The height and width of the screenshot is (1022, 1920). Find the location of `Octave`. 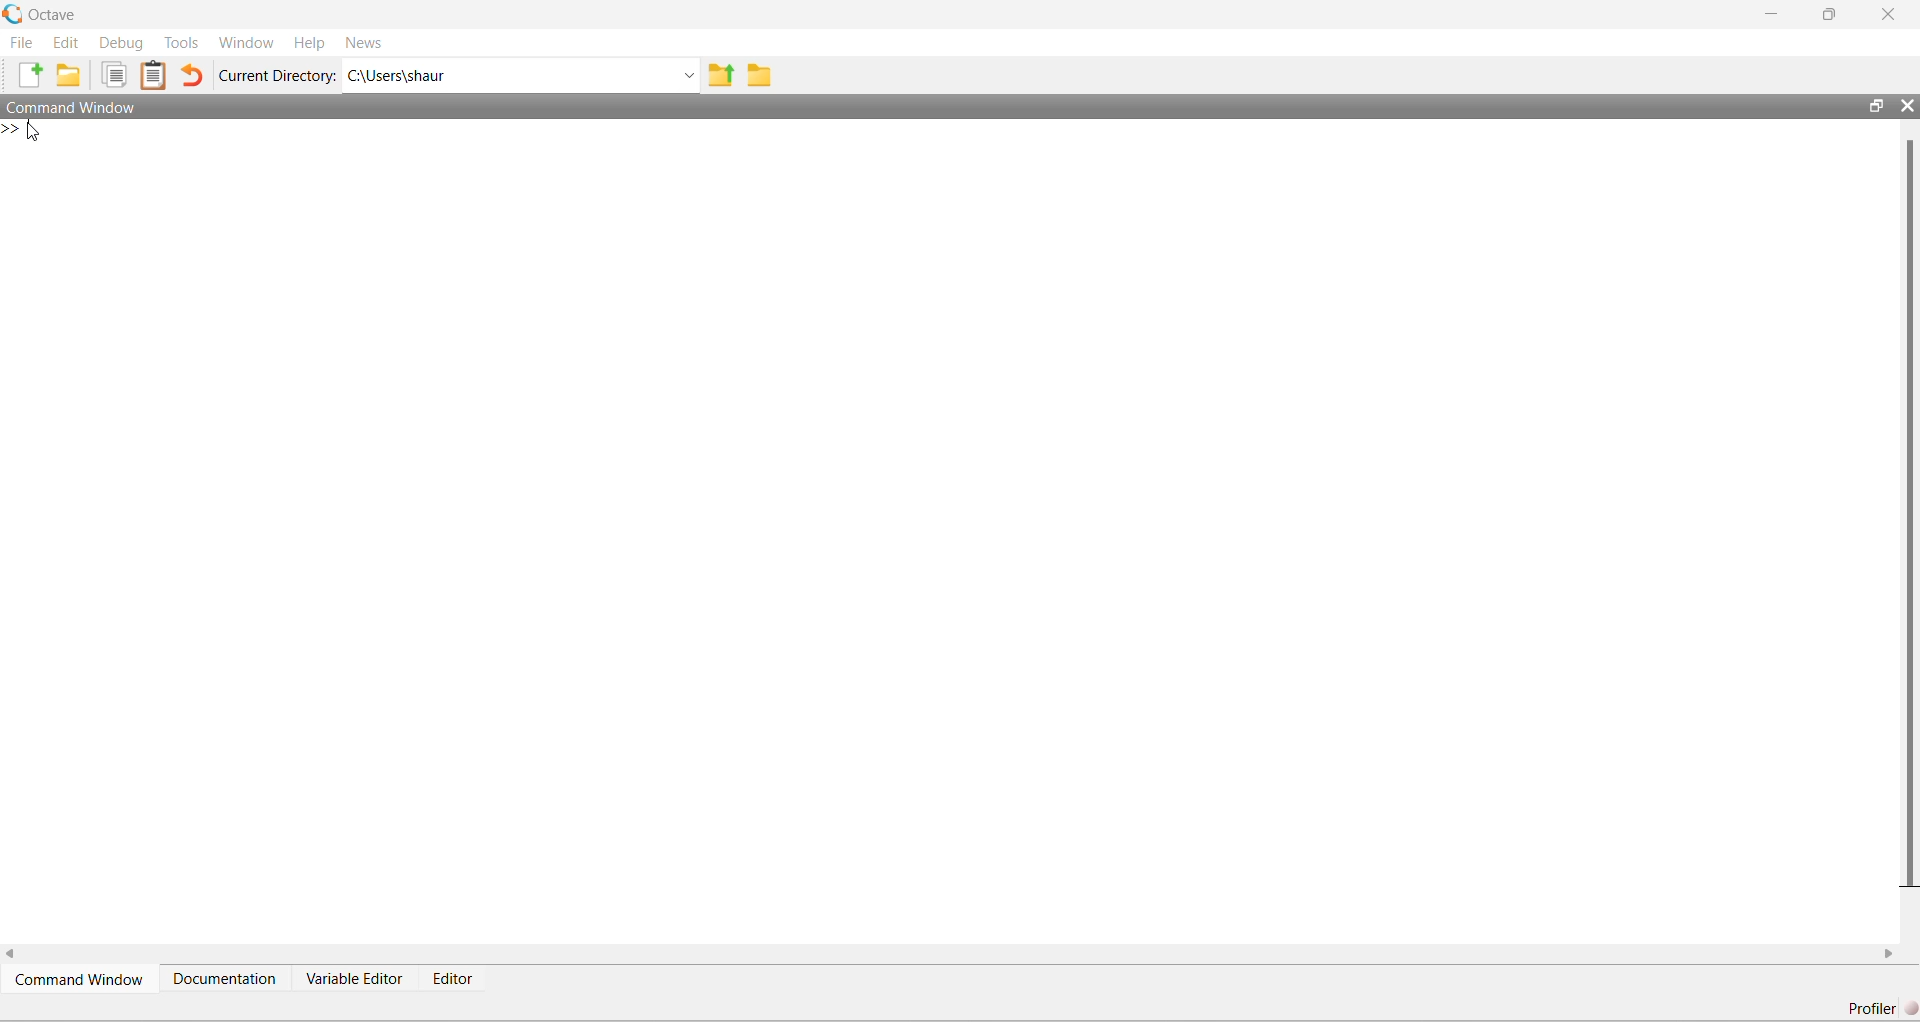

Octave is located at coordinates (52, 15).